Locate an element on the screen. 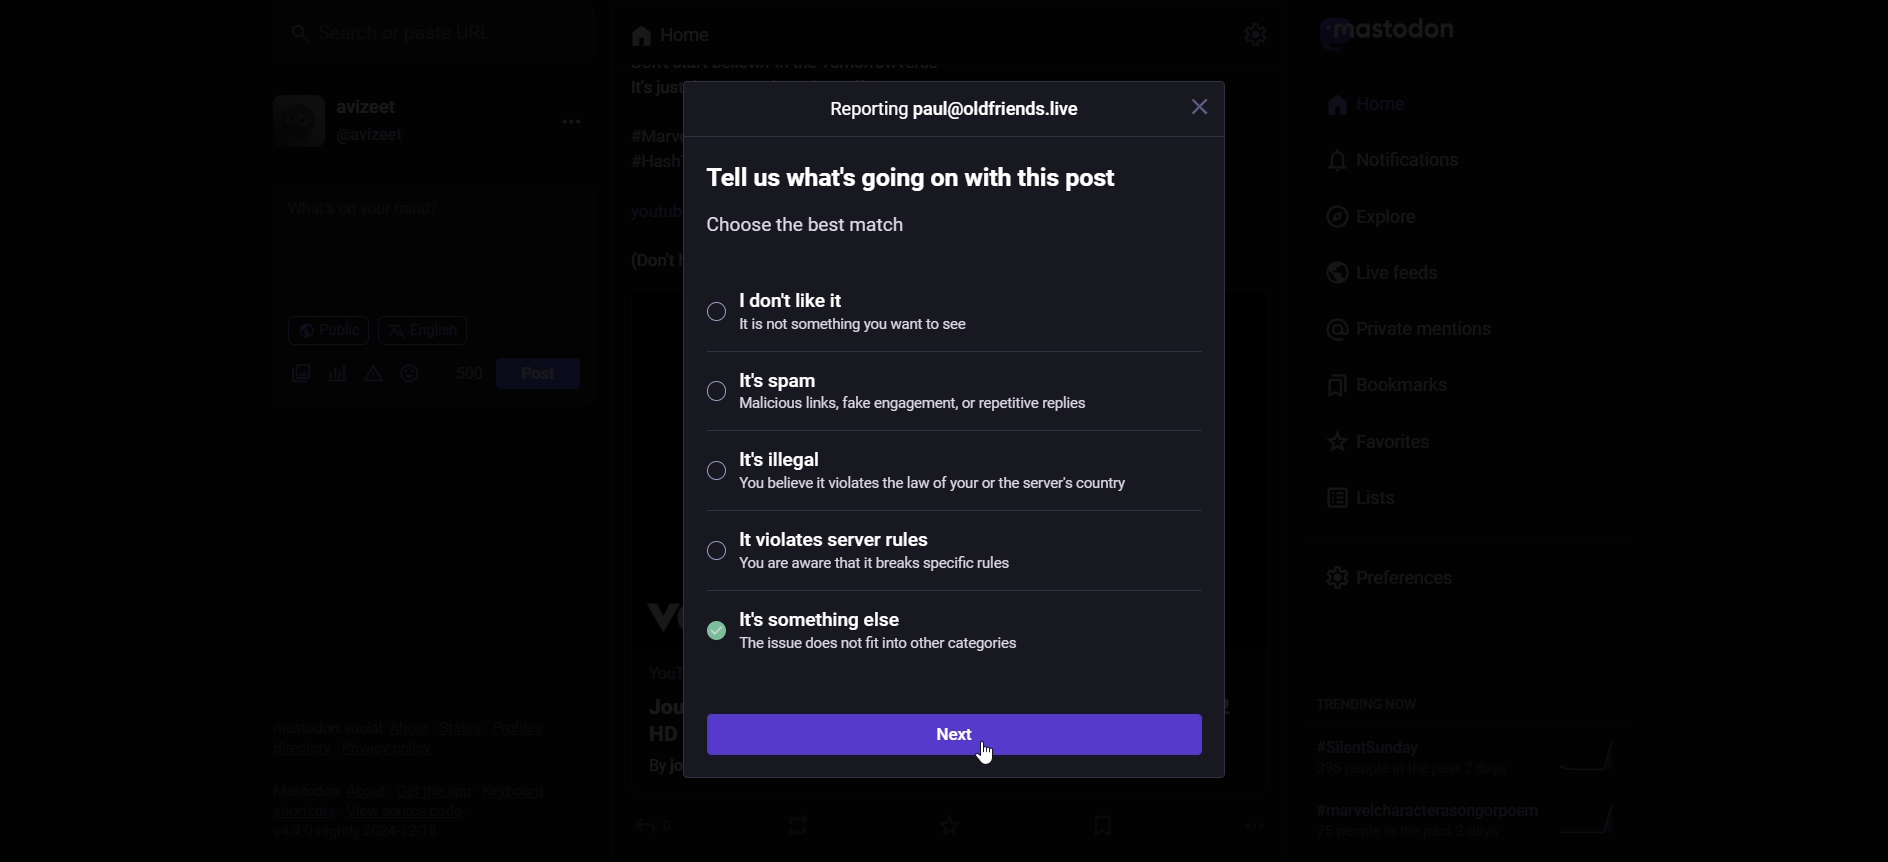 The width and height of the screenshot is (1888, 862). notification is located at coordinates (1387, 161).